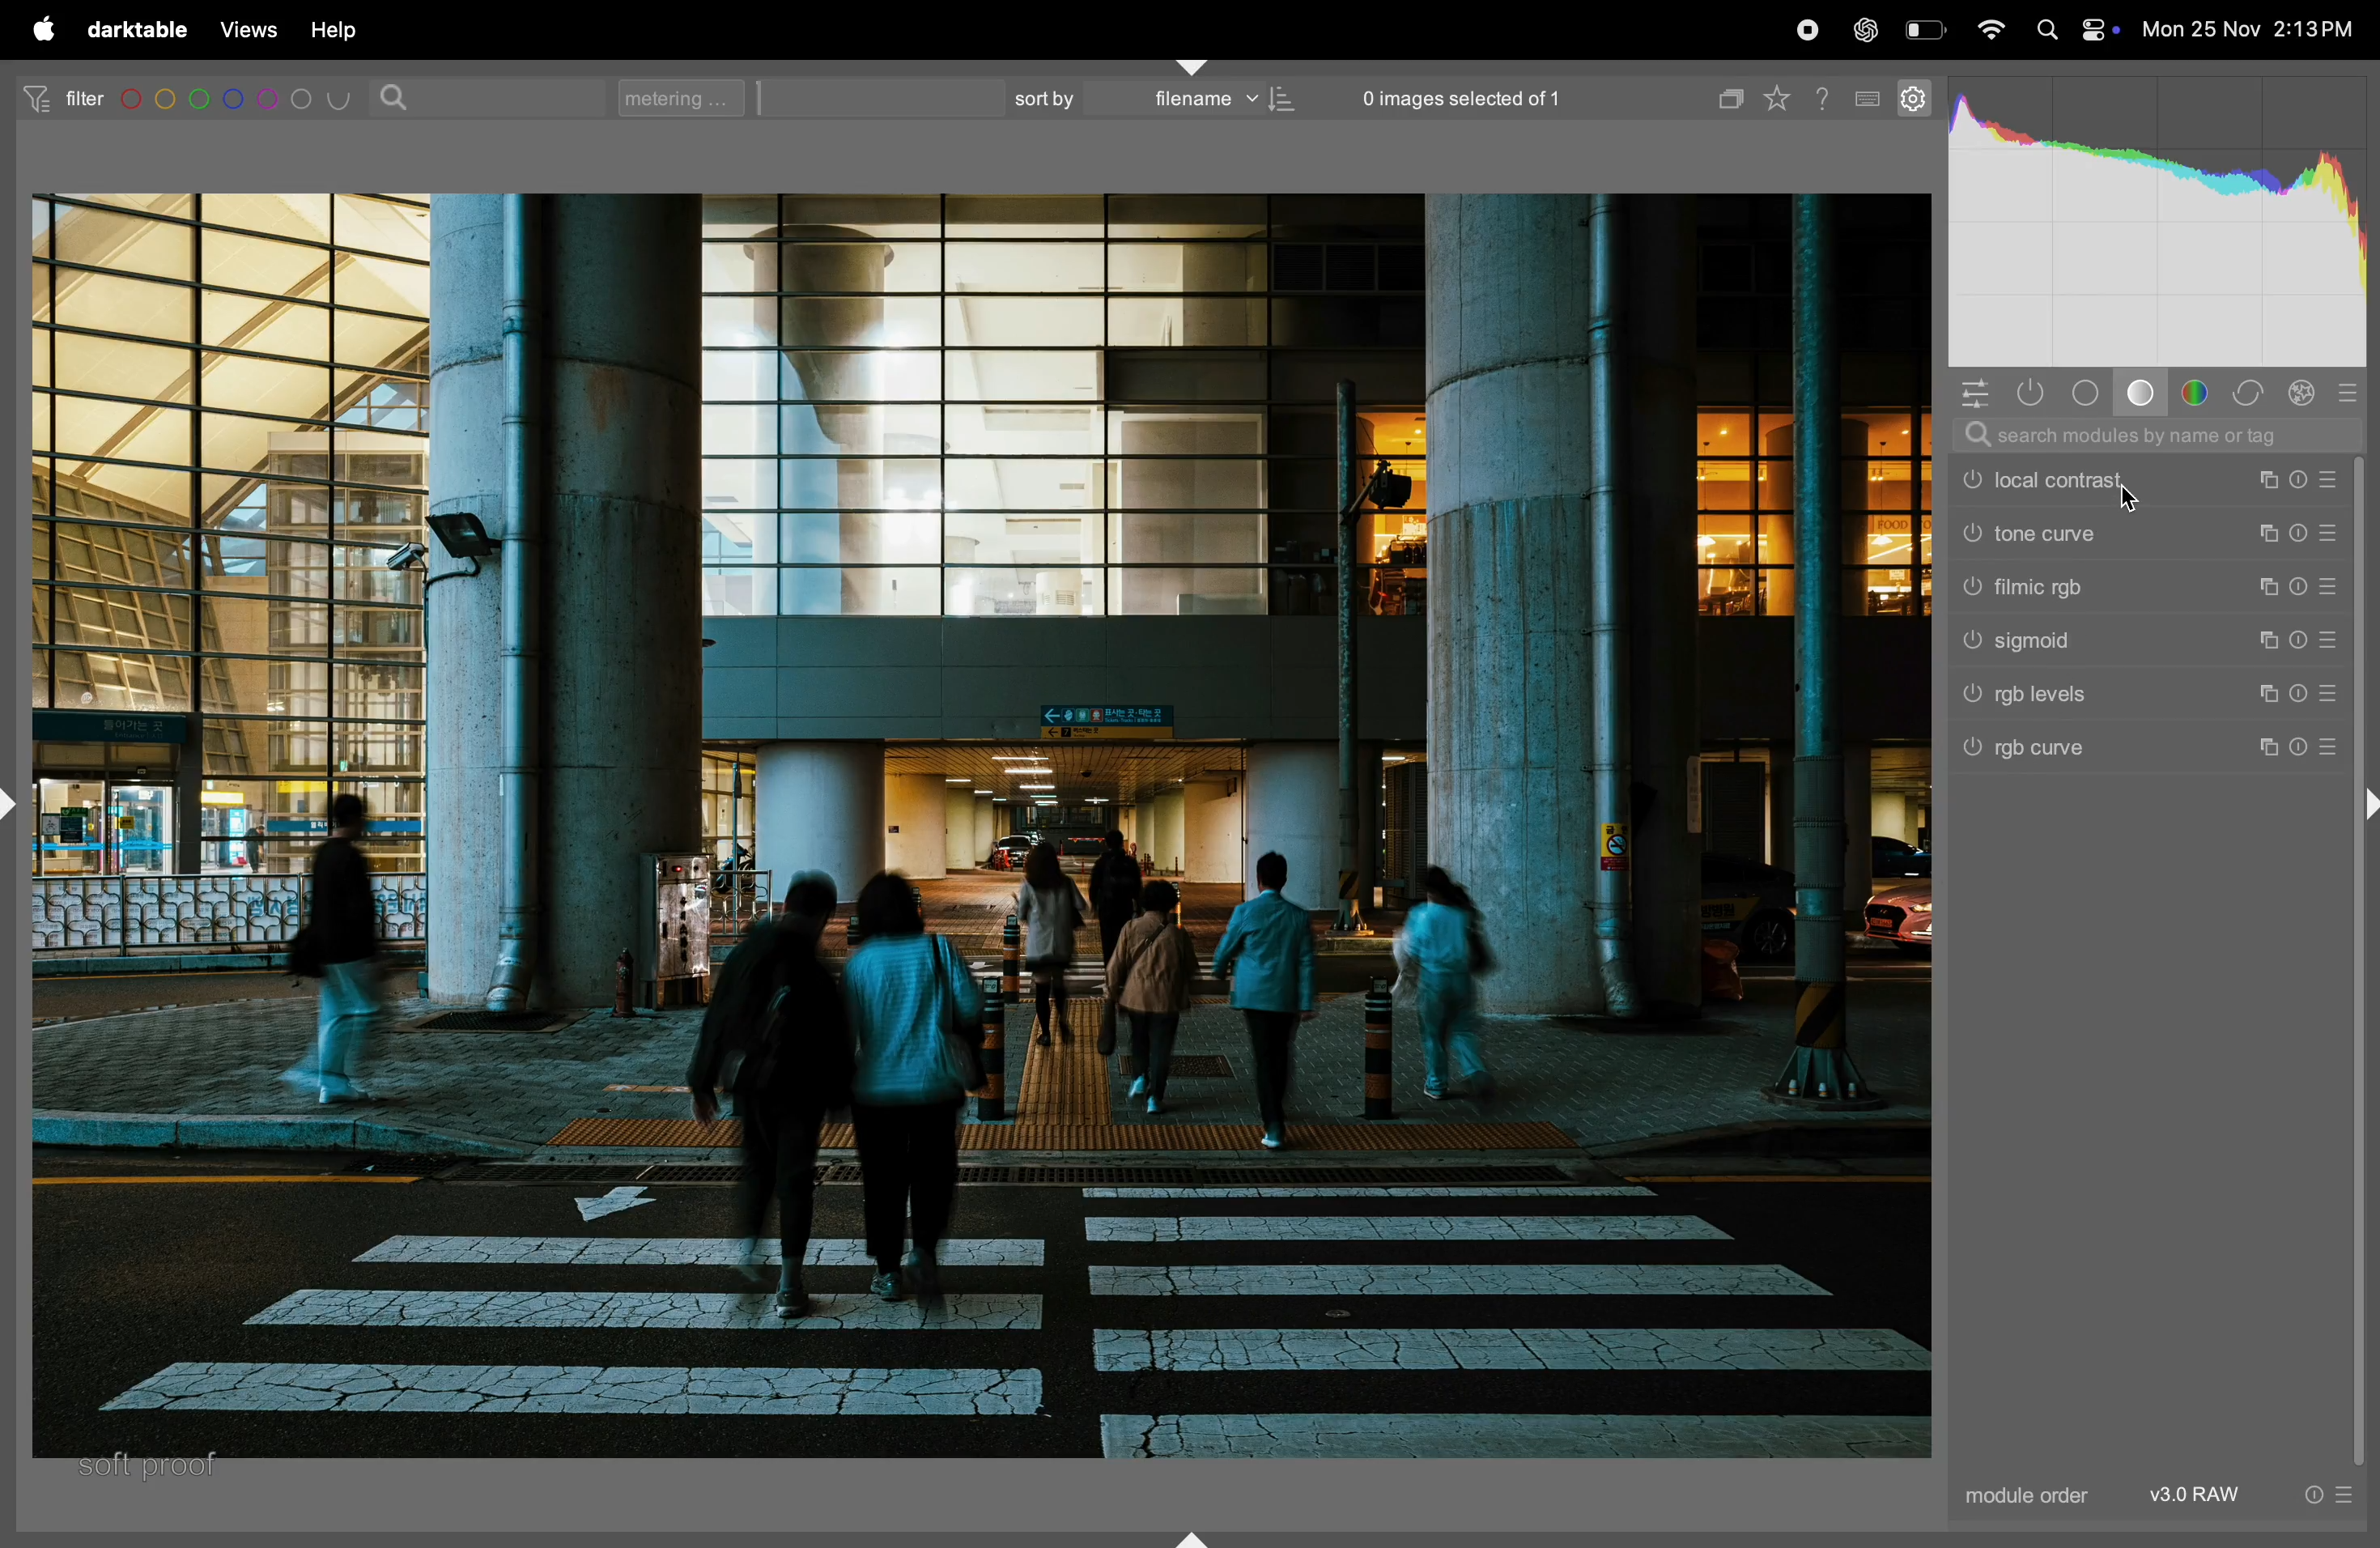 This screenshot has width=2380, height=1548. I want to click on search, so click(399, 96).